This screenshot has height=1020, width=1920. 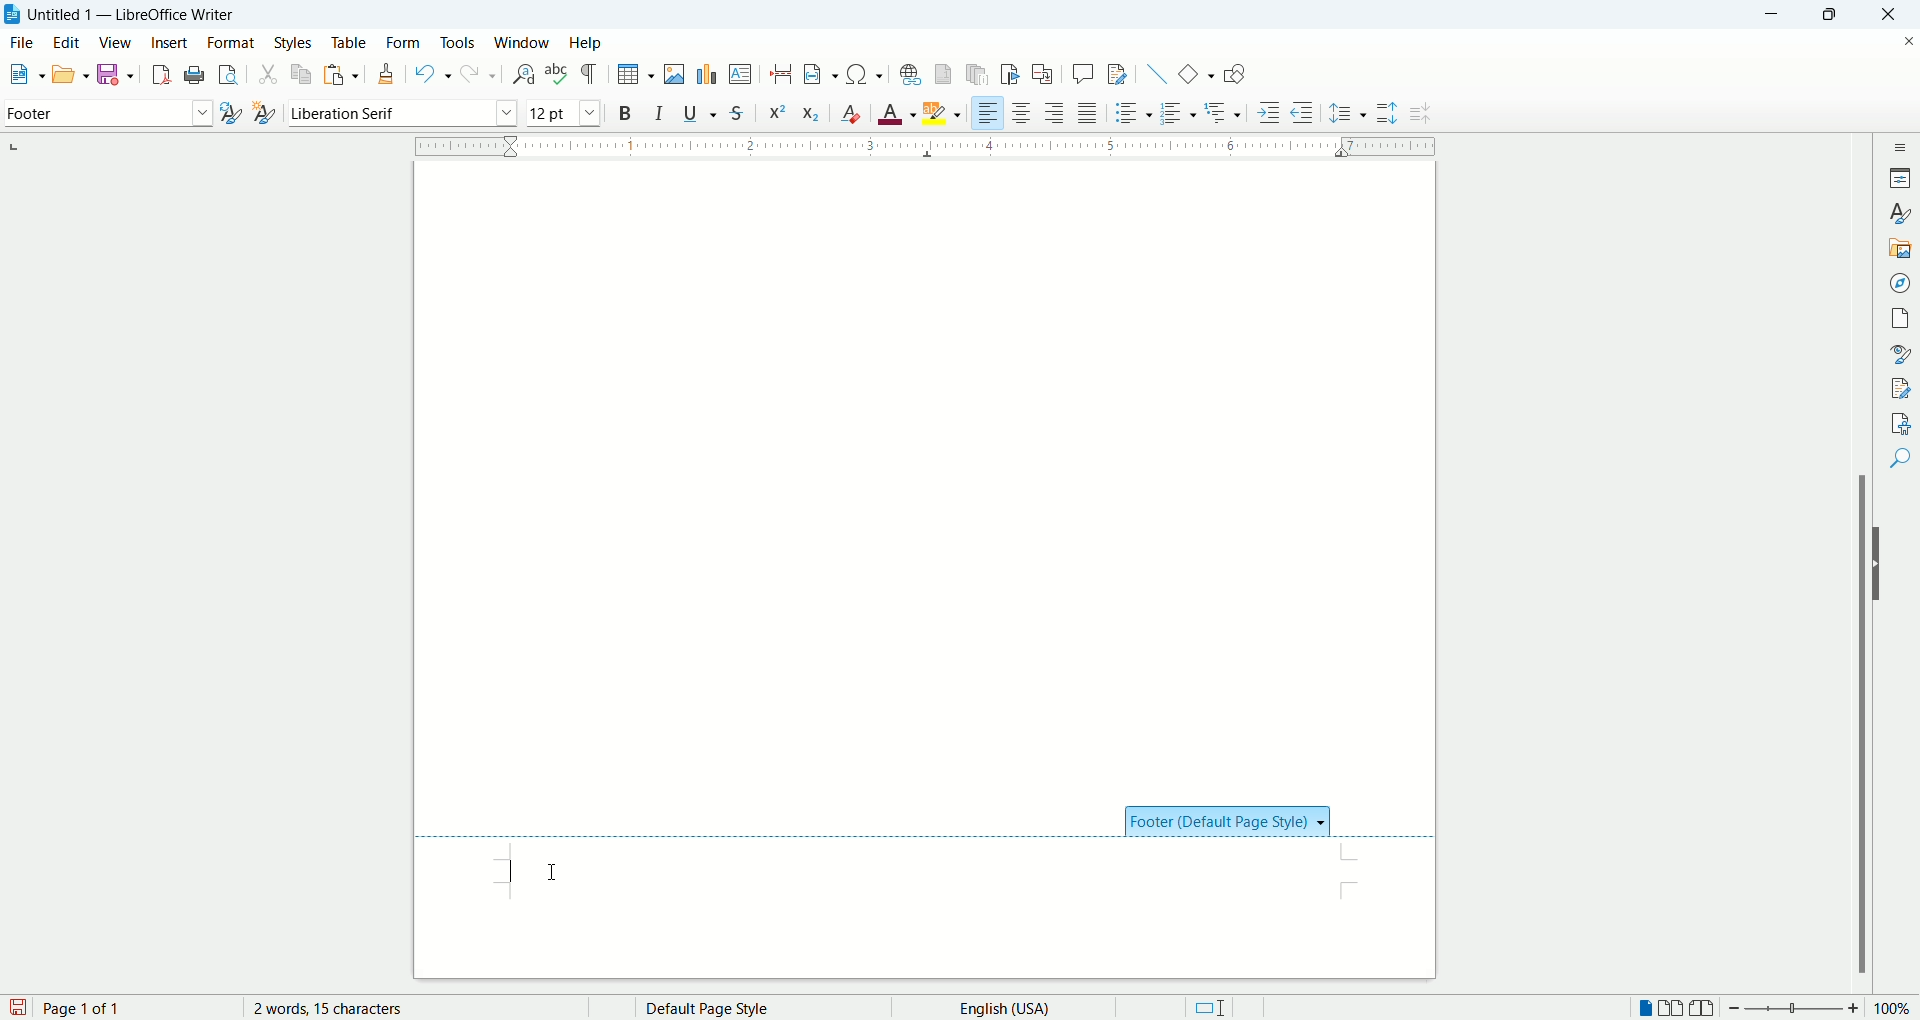 I want to click on spell check, so click(x=559, y=74).